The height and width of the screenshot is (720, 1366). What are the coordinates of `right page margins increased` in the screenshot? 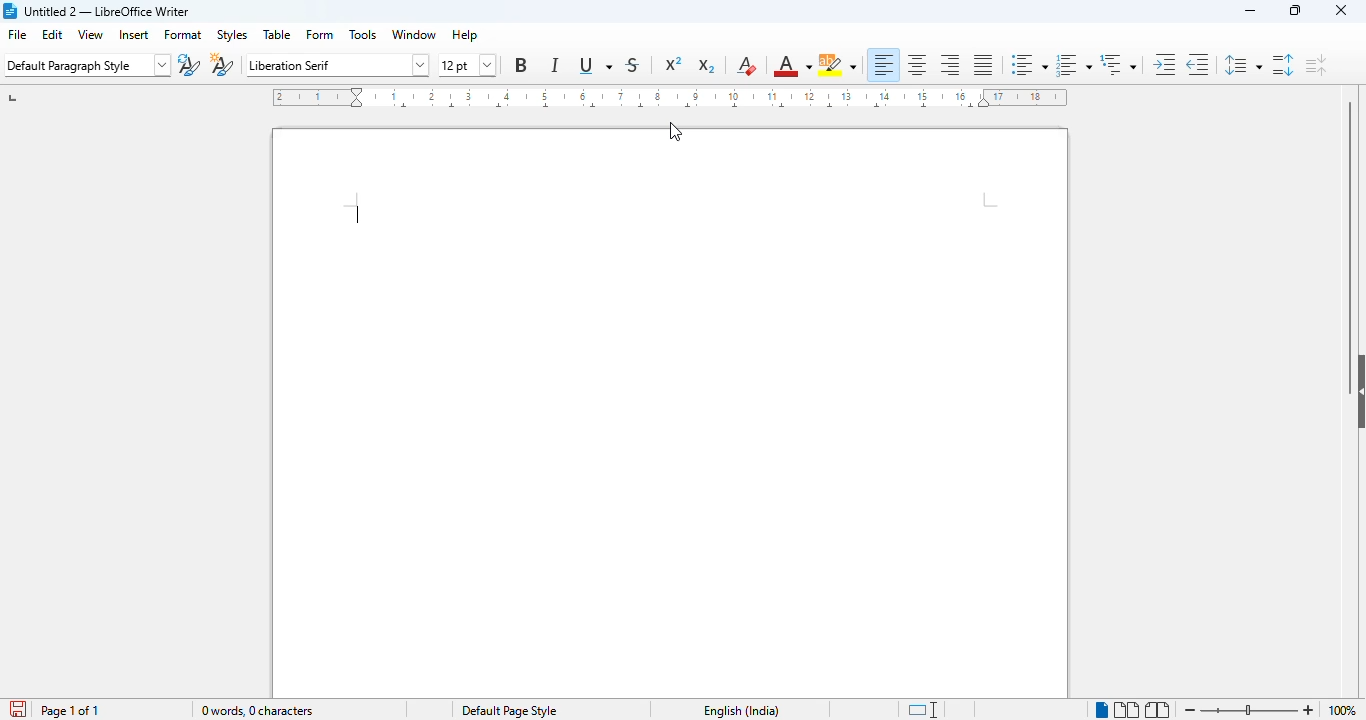 It's located at (1021, 97).